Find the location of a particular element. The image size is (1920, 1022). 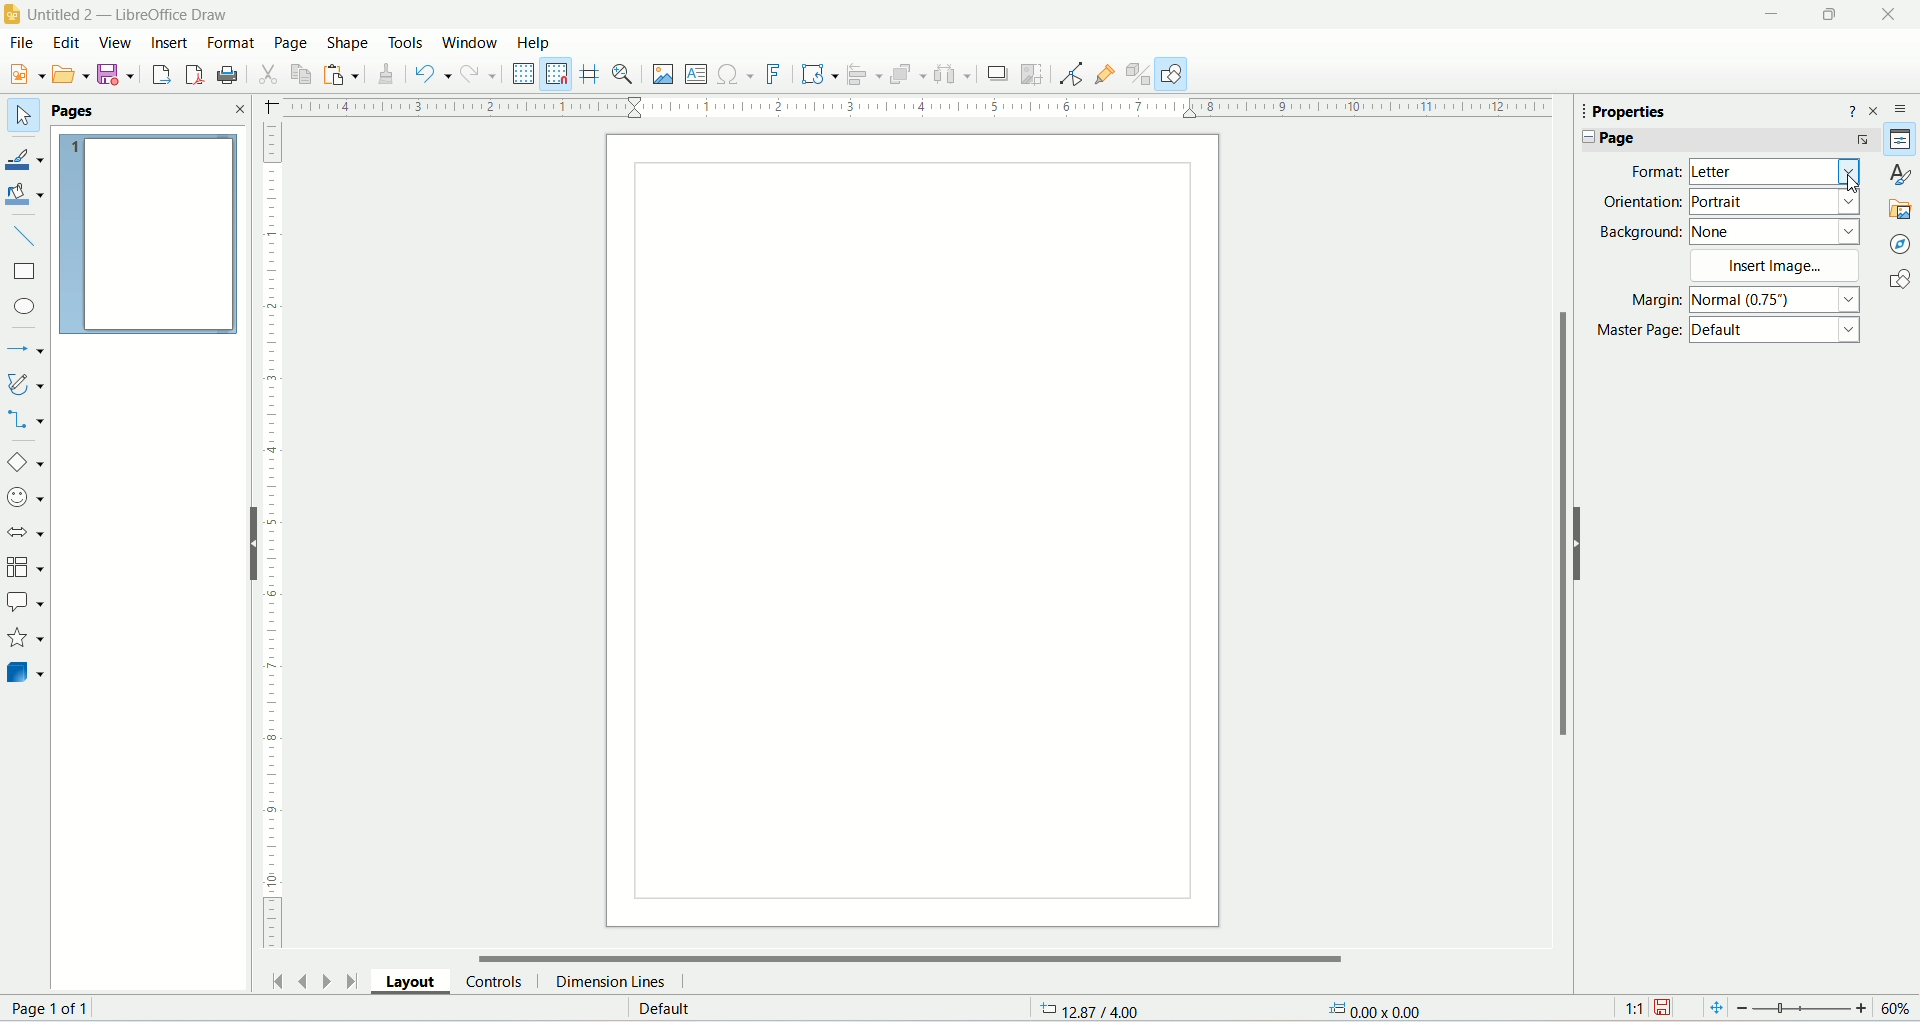

pages is located at coordinates (99, 110).